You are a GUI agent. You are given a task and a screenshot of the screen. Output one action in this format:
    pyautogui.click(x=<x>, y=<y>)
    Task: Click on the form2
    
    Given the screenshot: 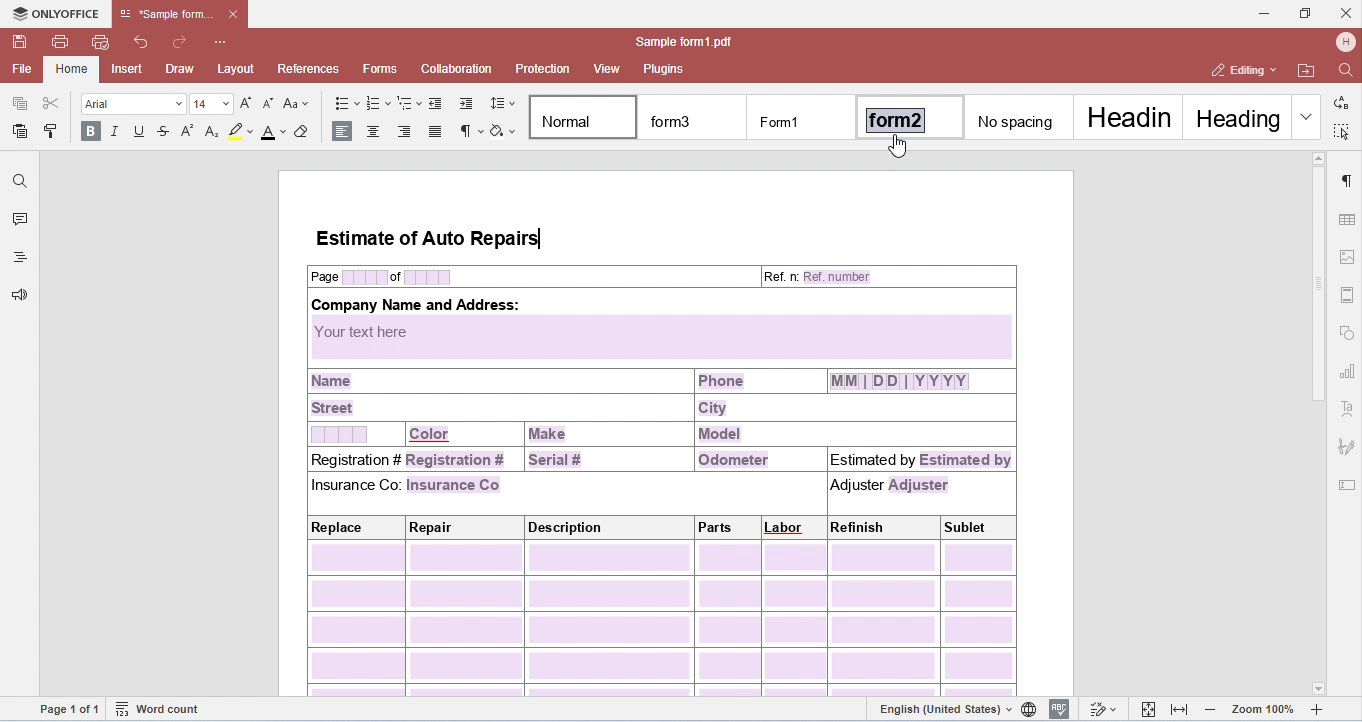 What is the action you would take?
    pyautogui.click(x=912, y=115)
    